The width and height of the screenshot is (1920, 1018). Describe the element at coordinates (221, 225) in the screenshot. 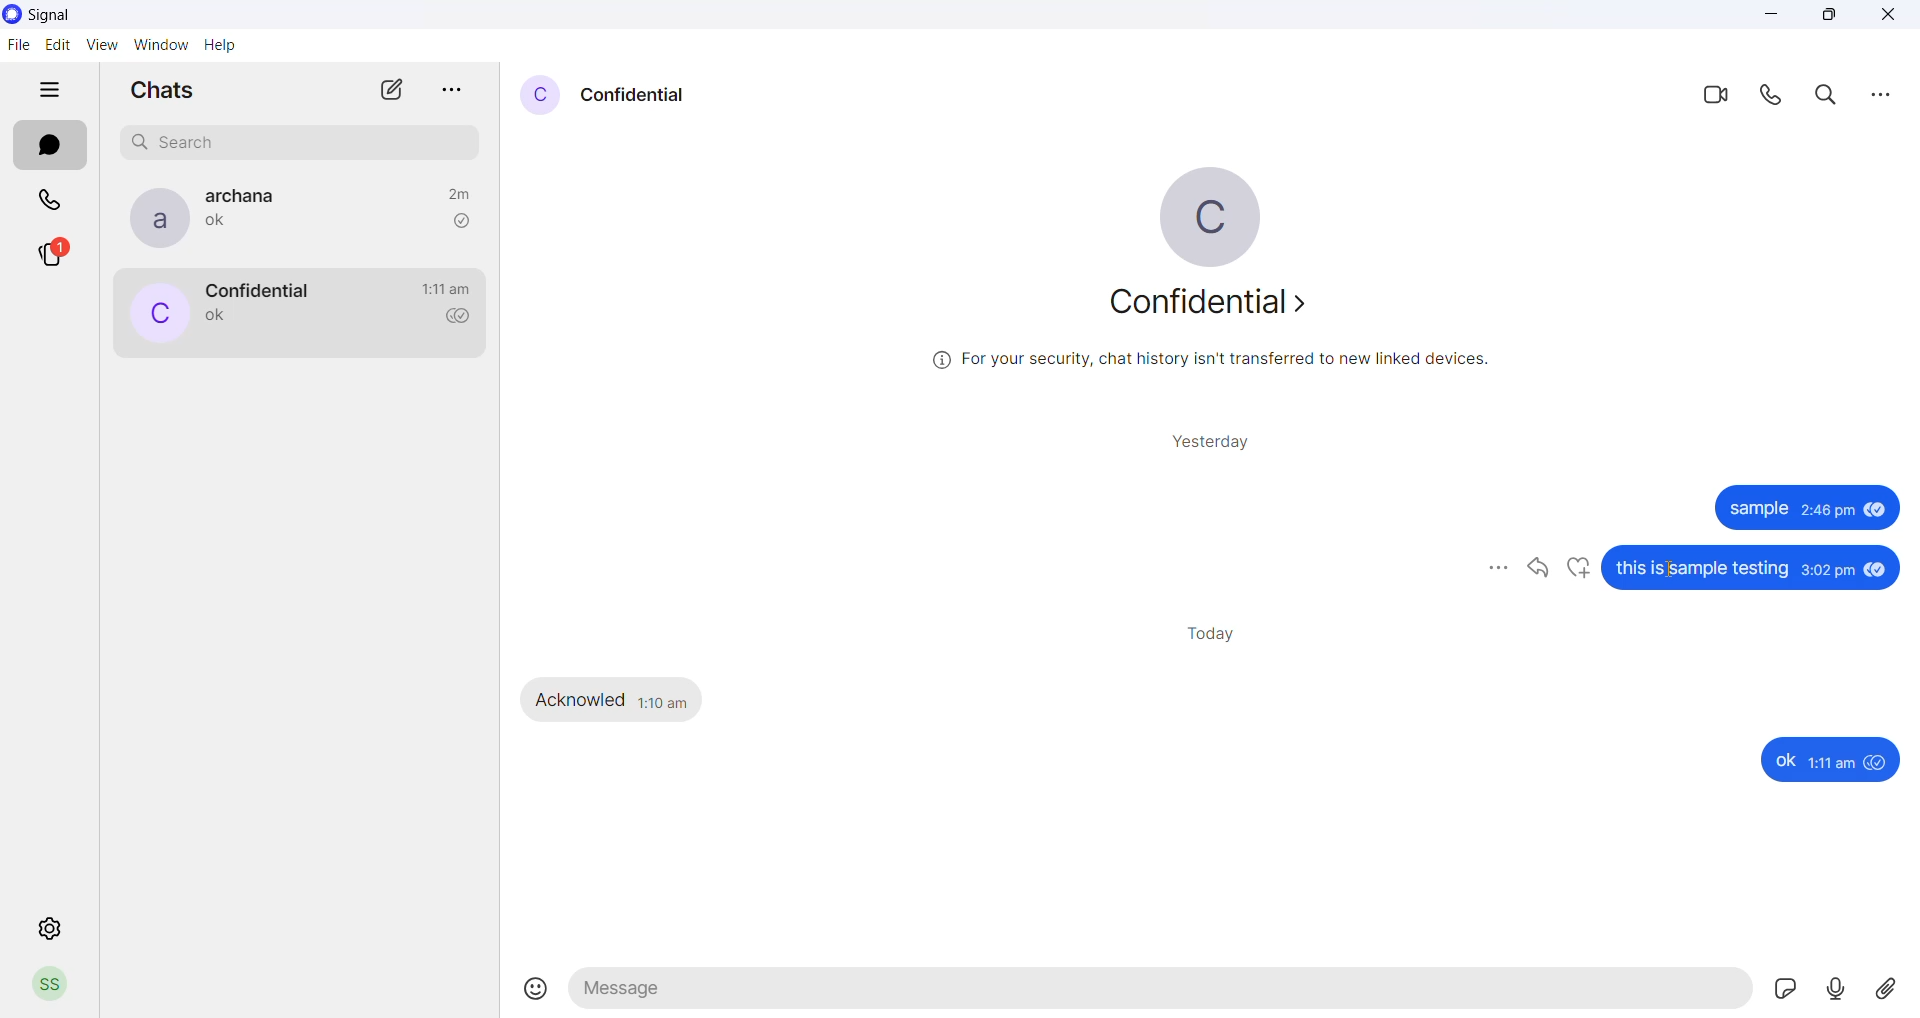

I see `last message` at that location.